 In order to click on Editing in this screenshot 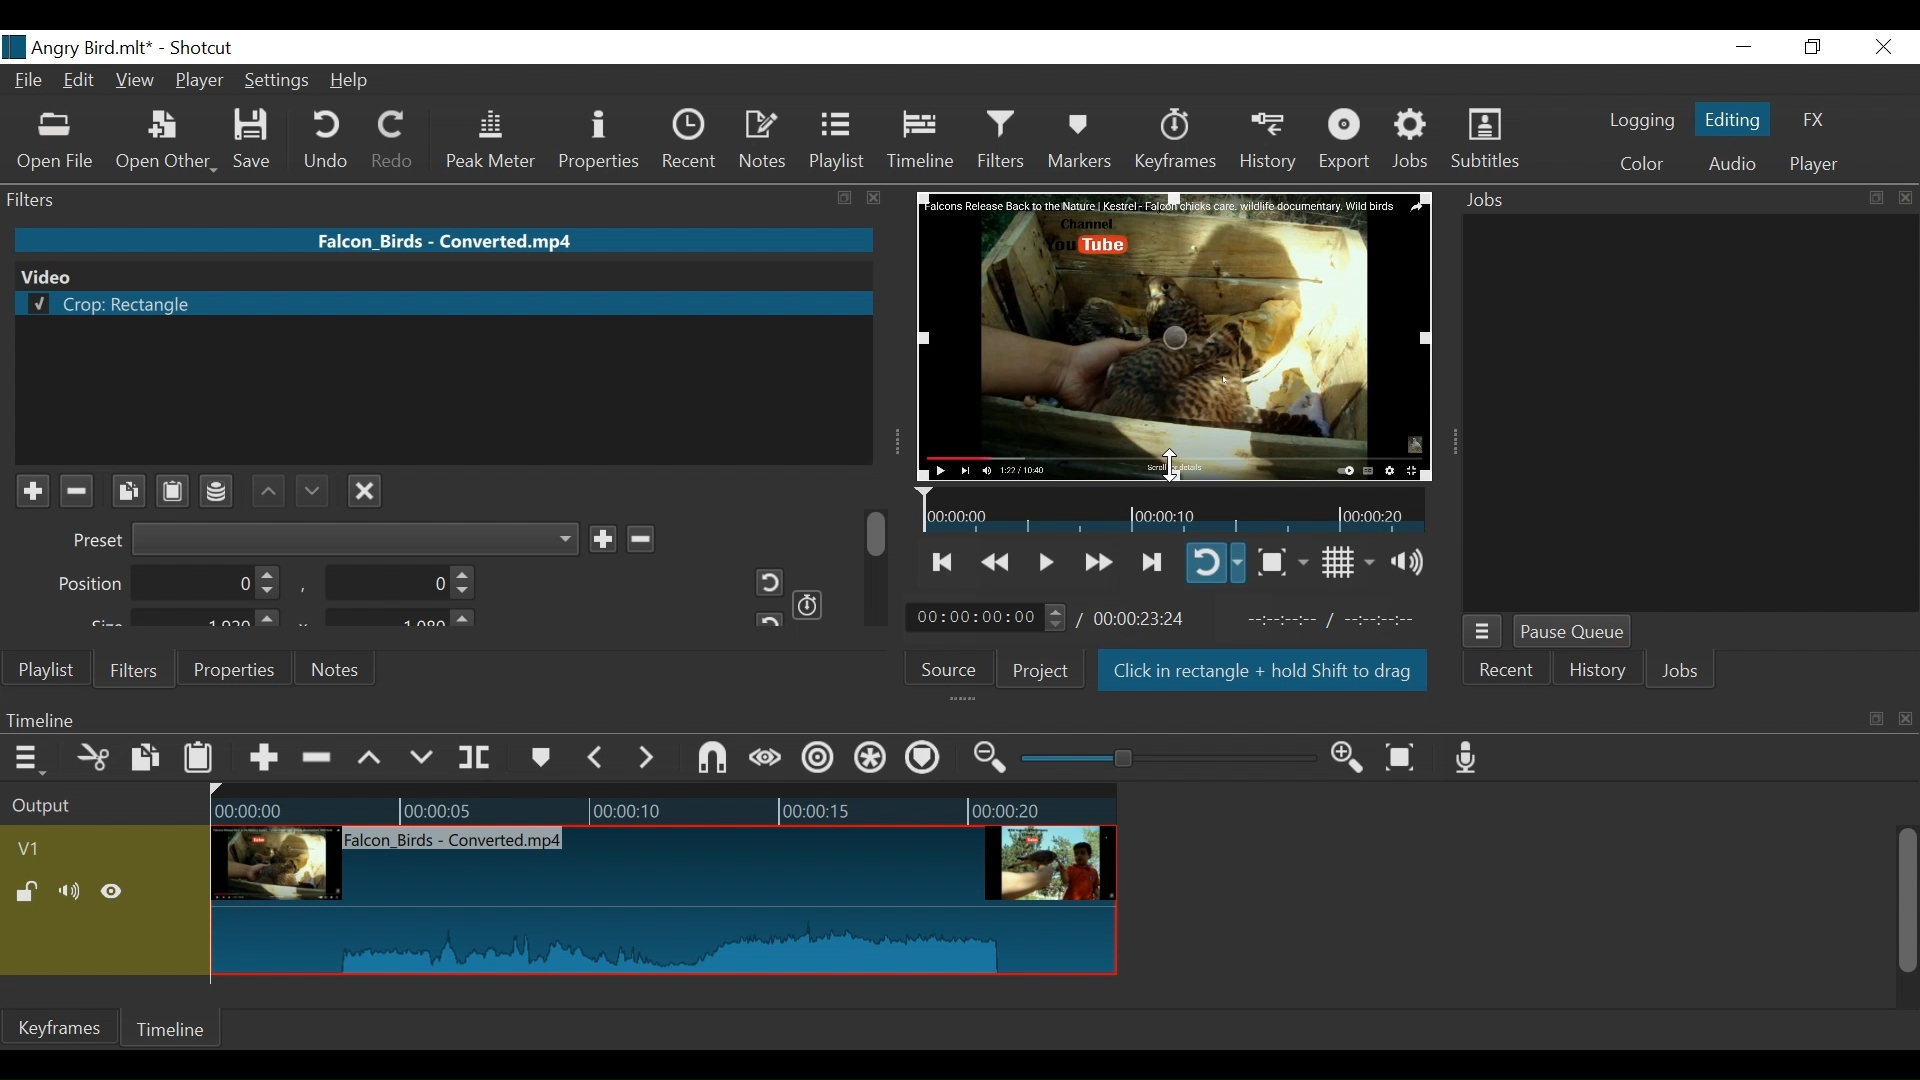, I will do `click(1736, 118)`.